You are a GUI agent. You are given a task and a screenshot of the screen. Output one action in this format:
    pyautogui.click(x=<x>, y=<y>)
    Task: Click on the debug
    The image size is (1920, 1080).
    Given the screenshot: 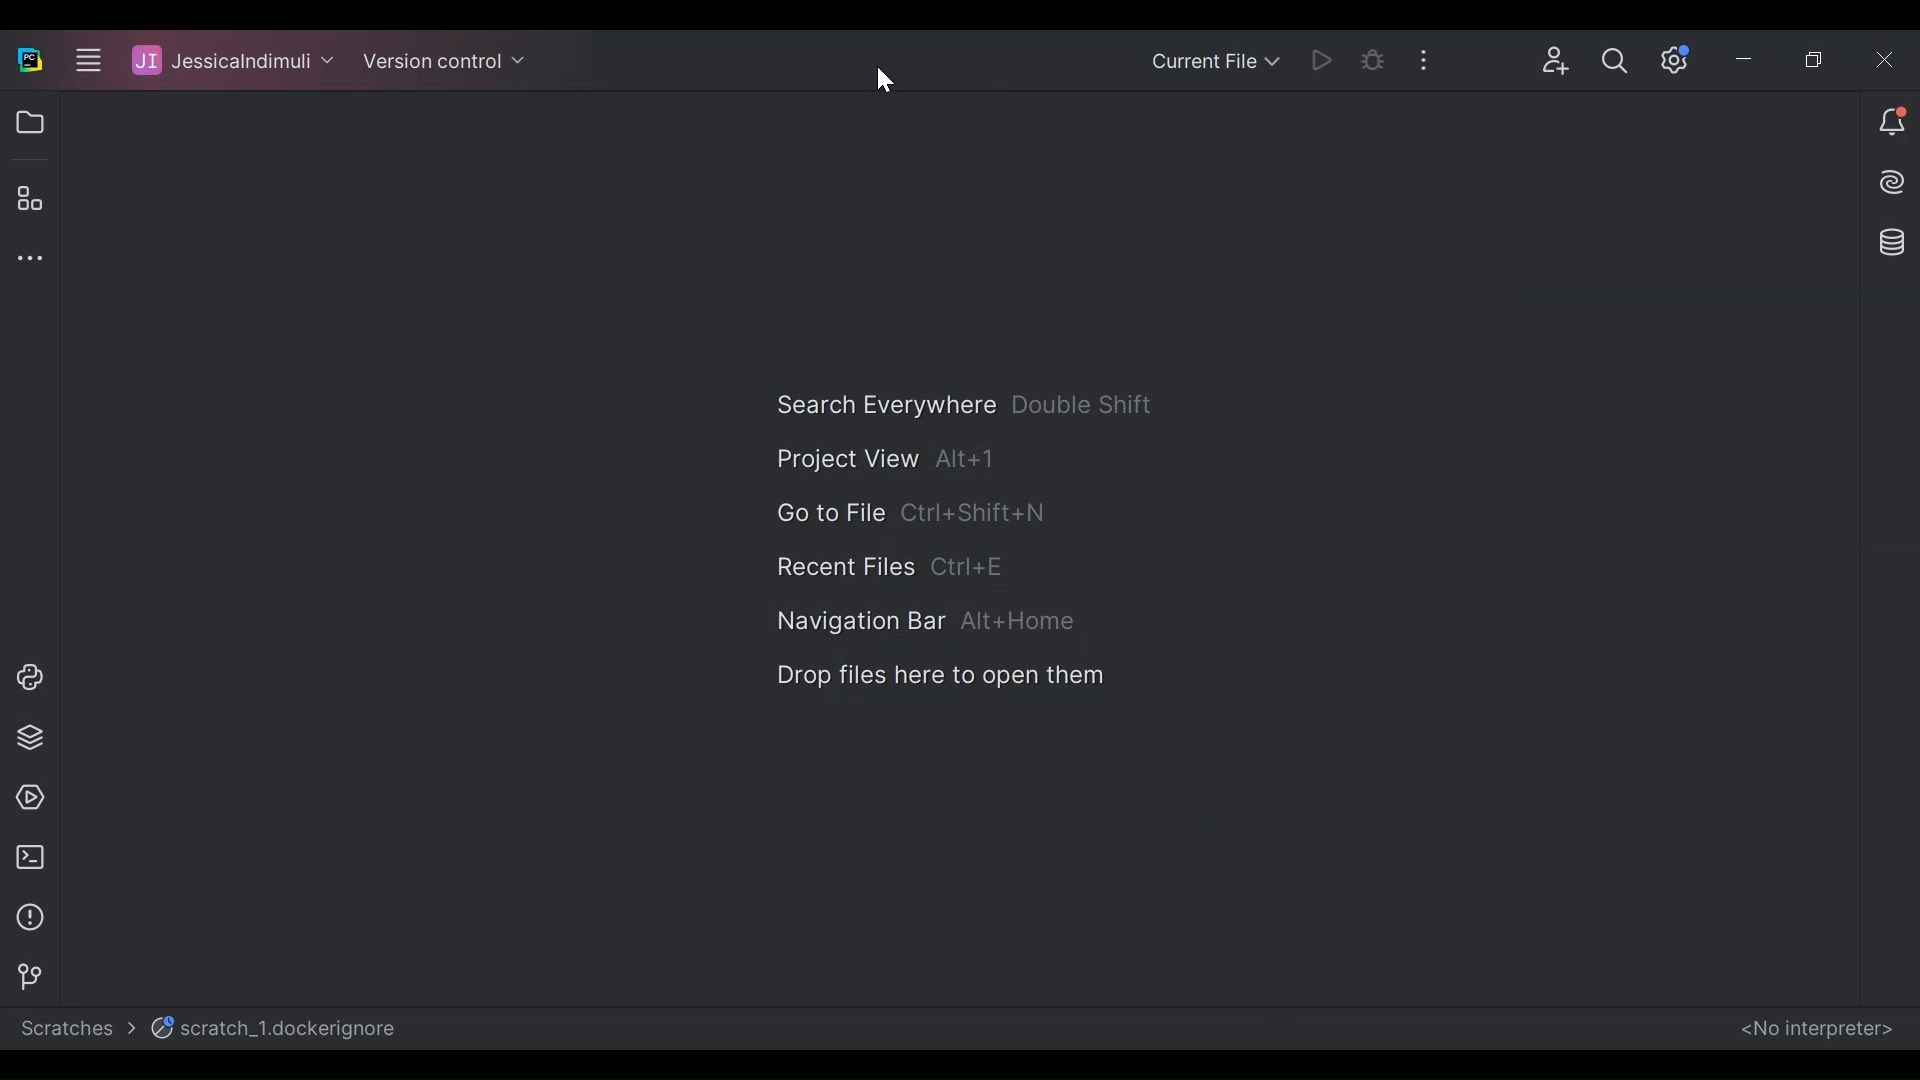 What is the action you would take?
    pyautogui.click(x=1381, y=58)
    